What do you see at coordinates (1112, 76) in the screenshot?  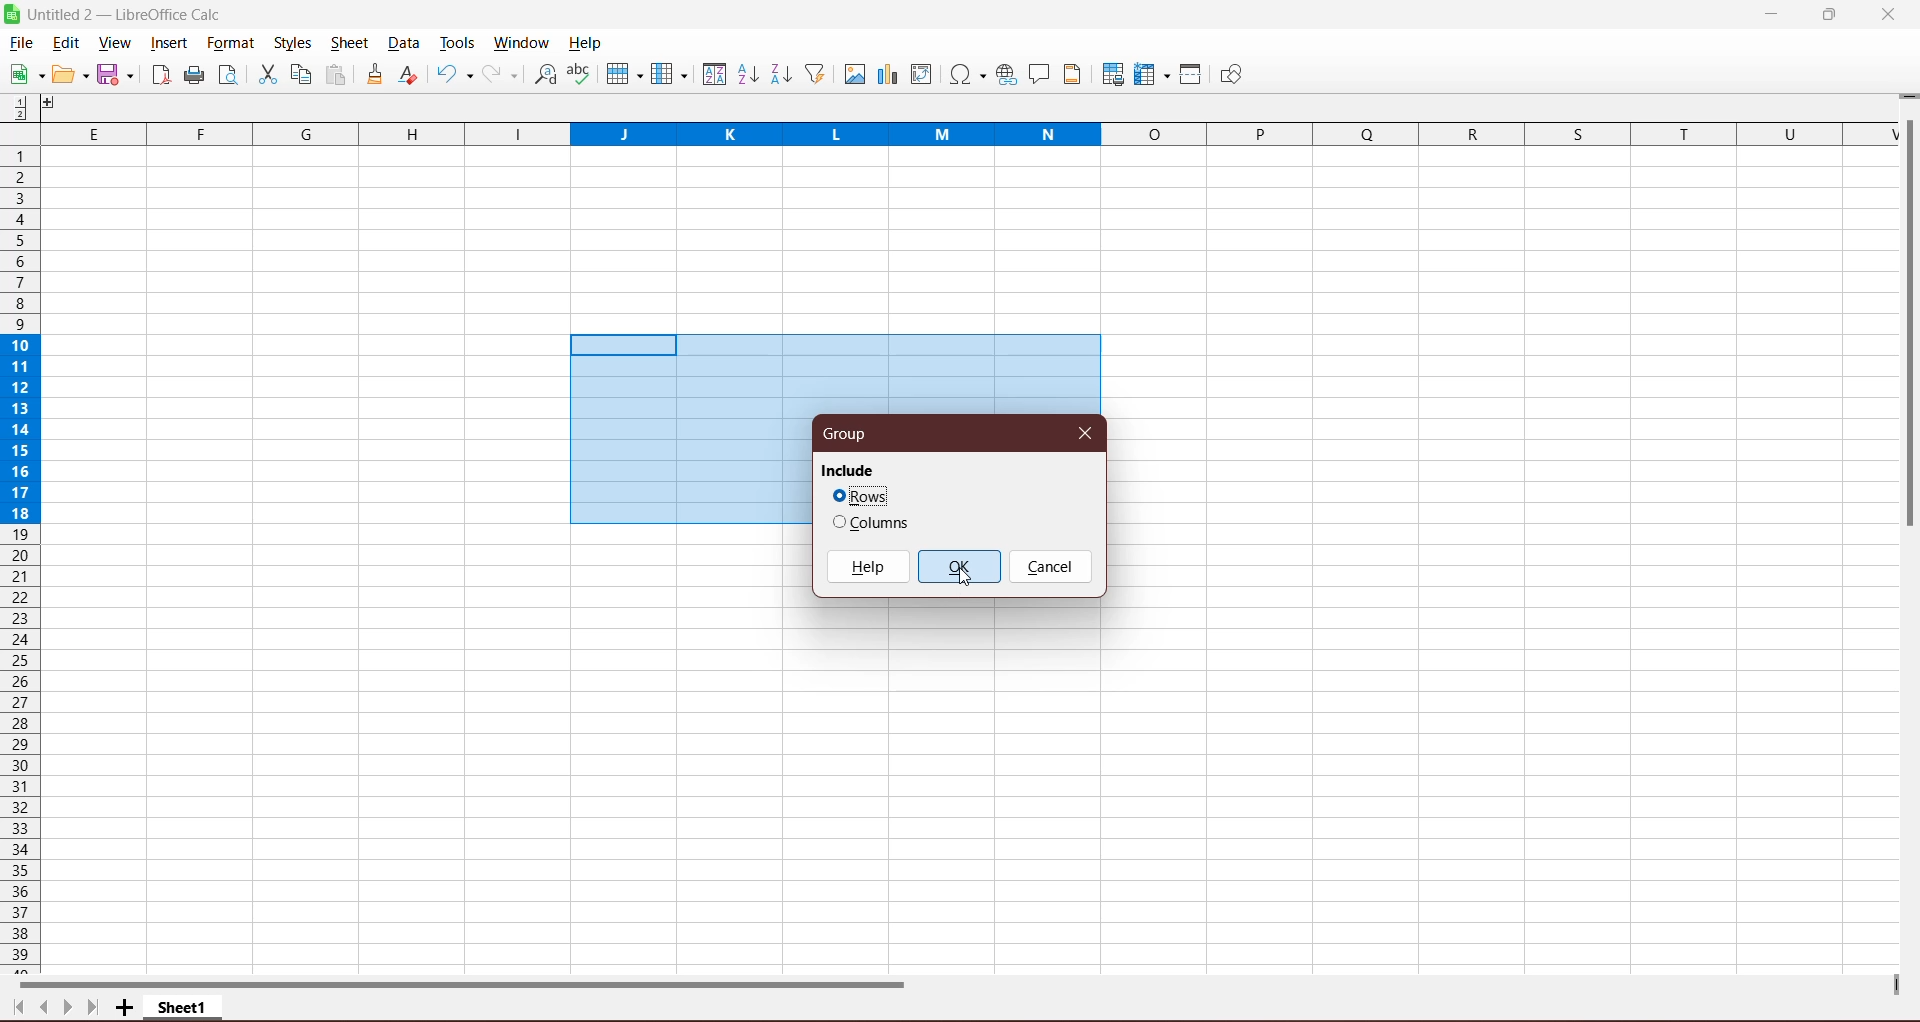 I see `Define Print Area` at bounding box center [1112, 76].